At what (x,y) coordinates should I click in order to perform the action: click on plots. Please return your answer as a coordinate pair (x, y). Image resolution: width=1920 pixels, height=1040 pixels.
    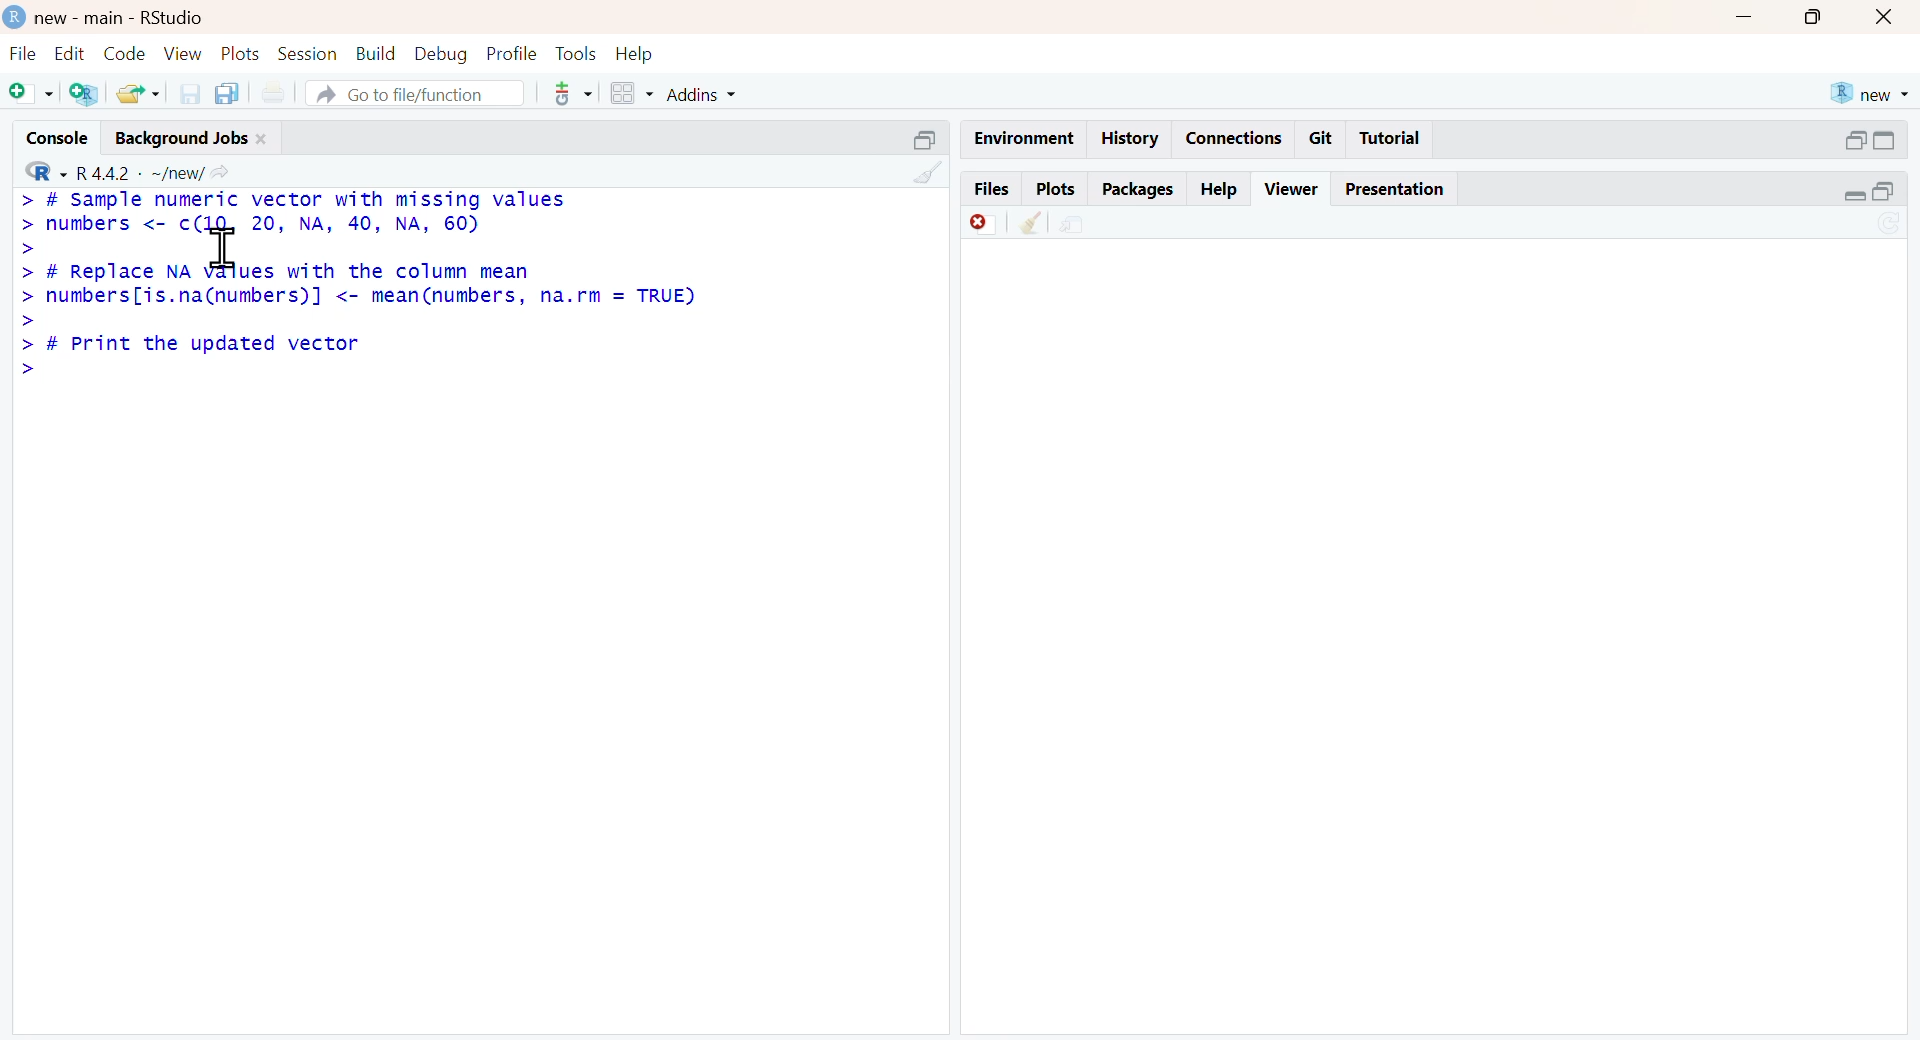
    Looking at the image, I should click on (1058, 189).